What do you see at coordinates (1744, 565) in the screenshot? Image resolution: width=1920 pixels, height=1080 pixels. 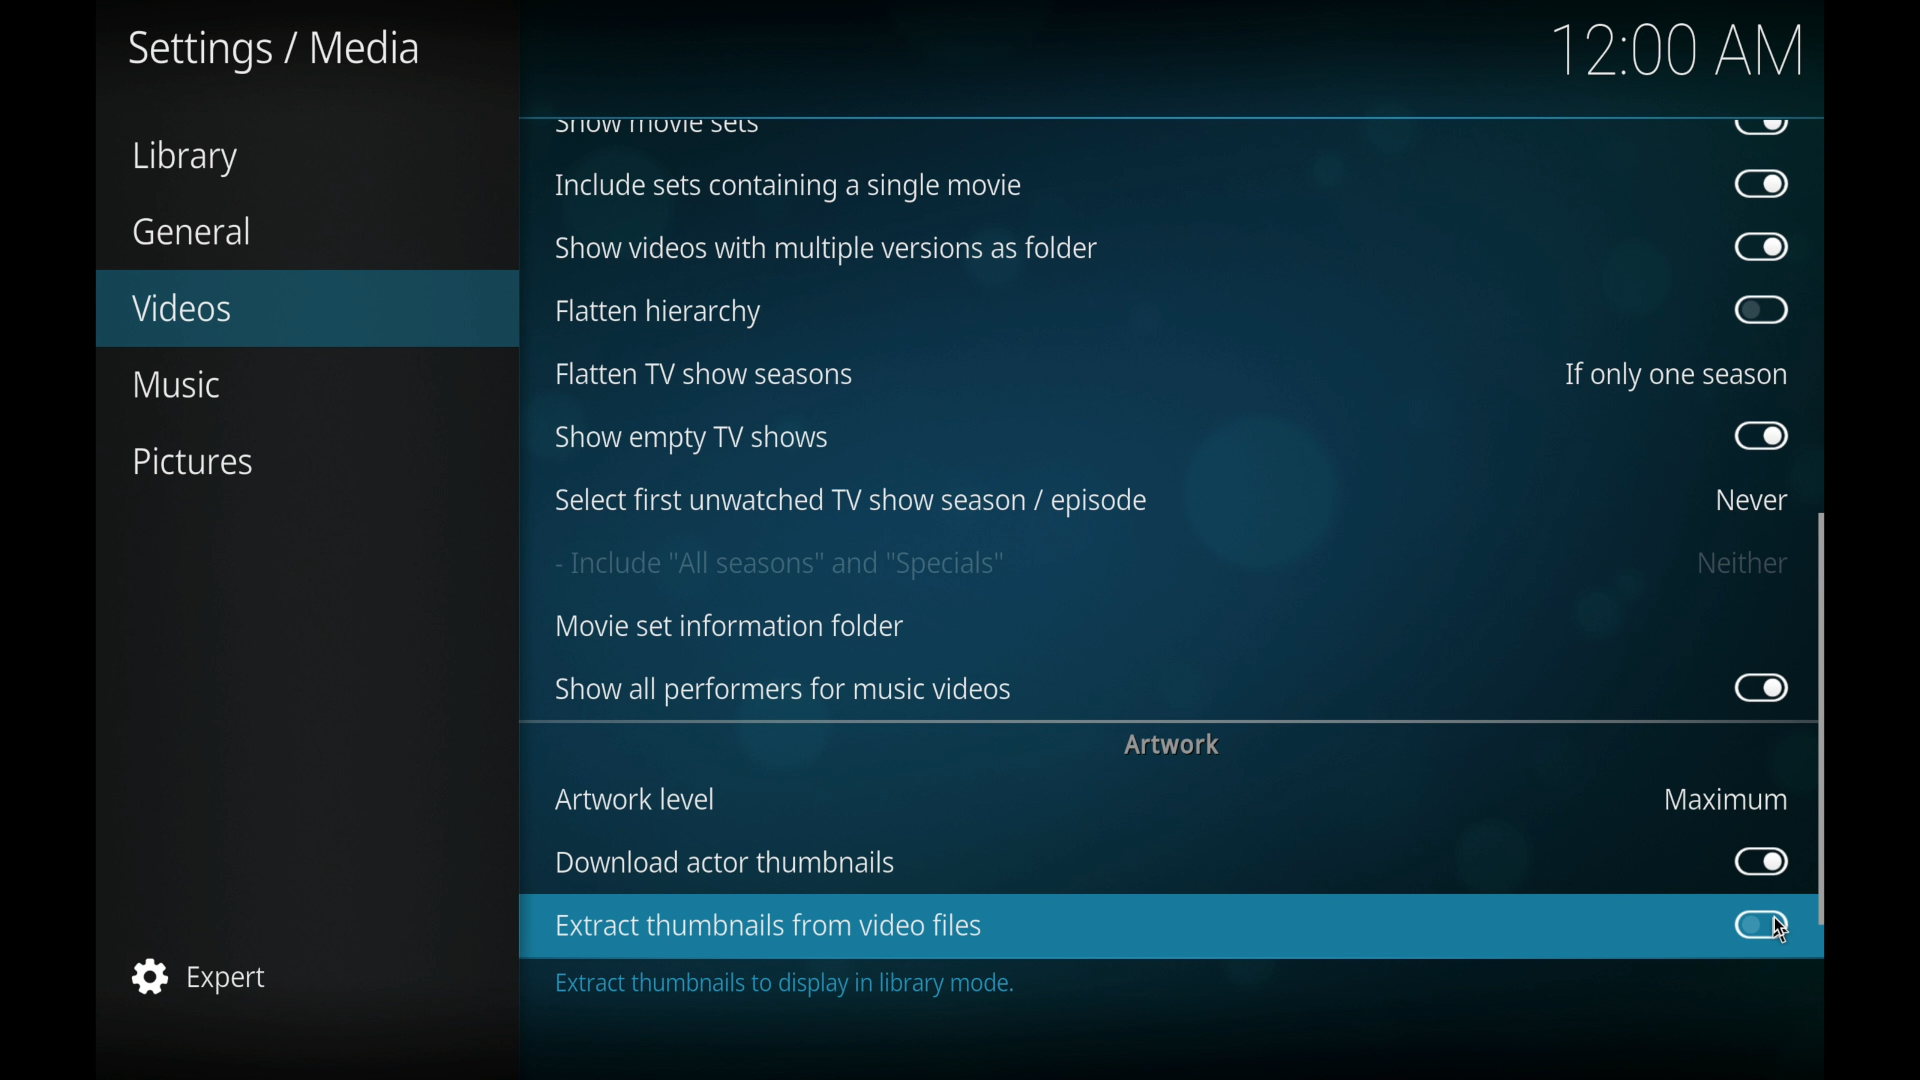 I see `neither` at bounding box center [1744, 565].